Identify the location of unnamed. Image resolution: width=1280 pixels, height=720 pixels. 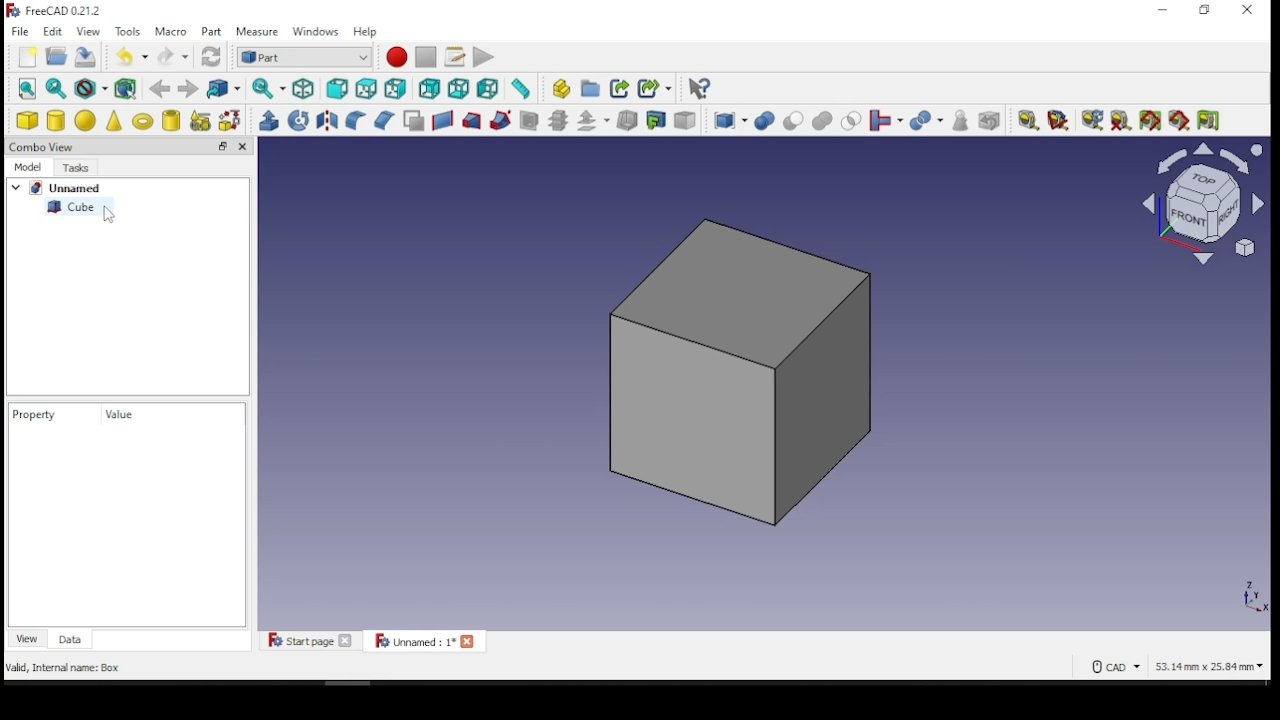
(62, 187).